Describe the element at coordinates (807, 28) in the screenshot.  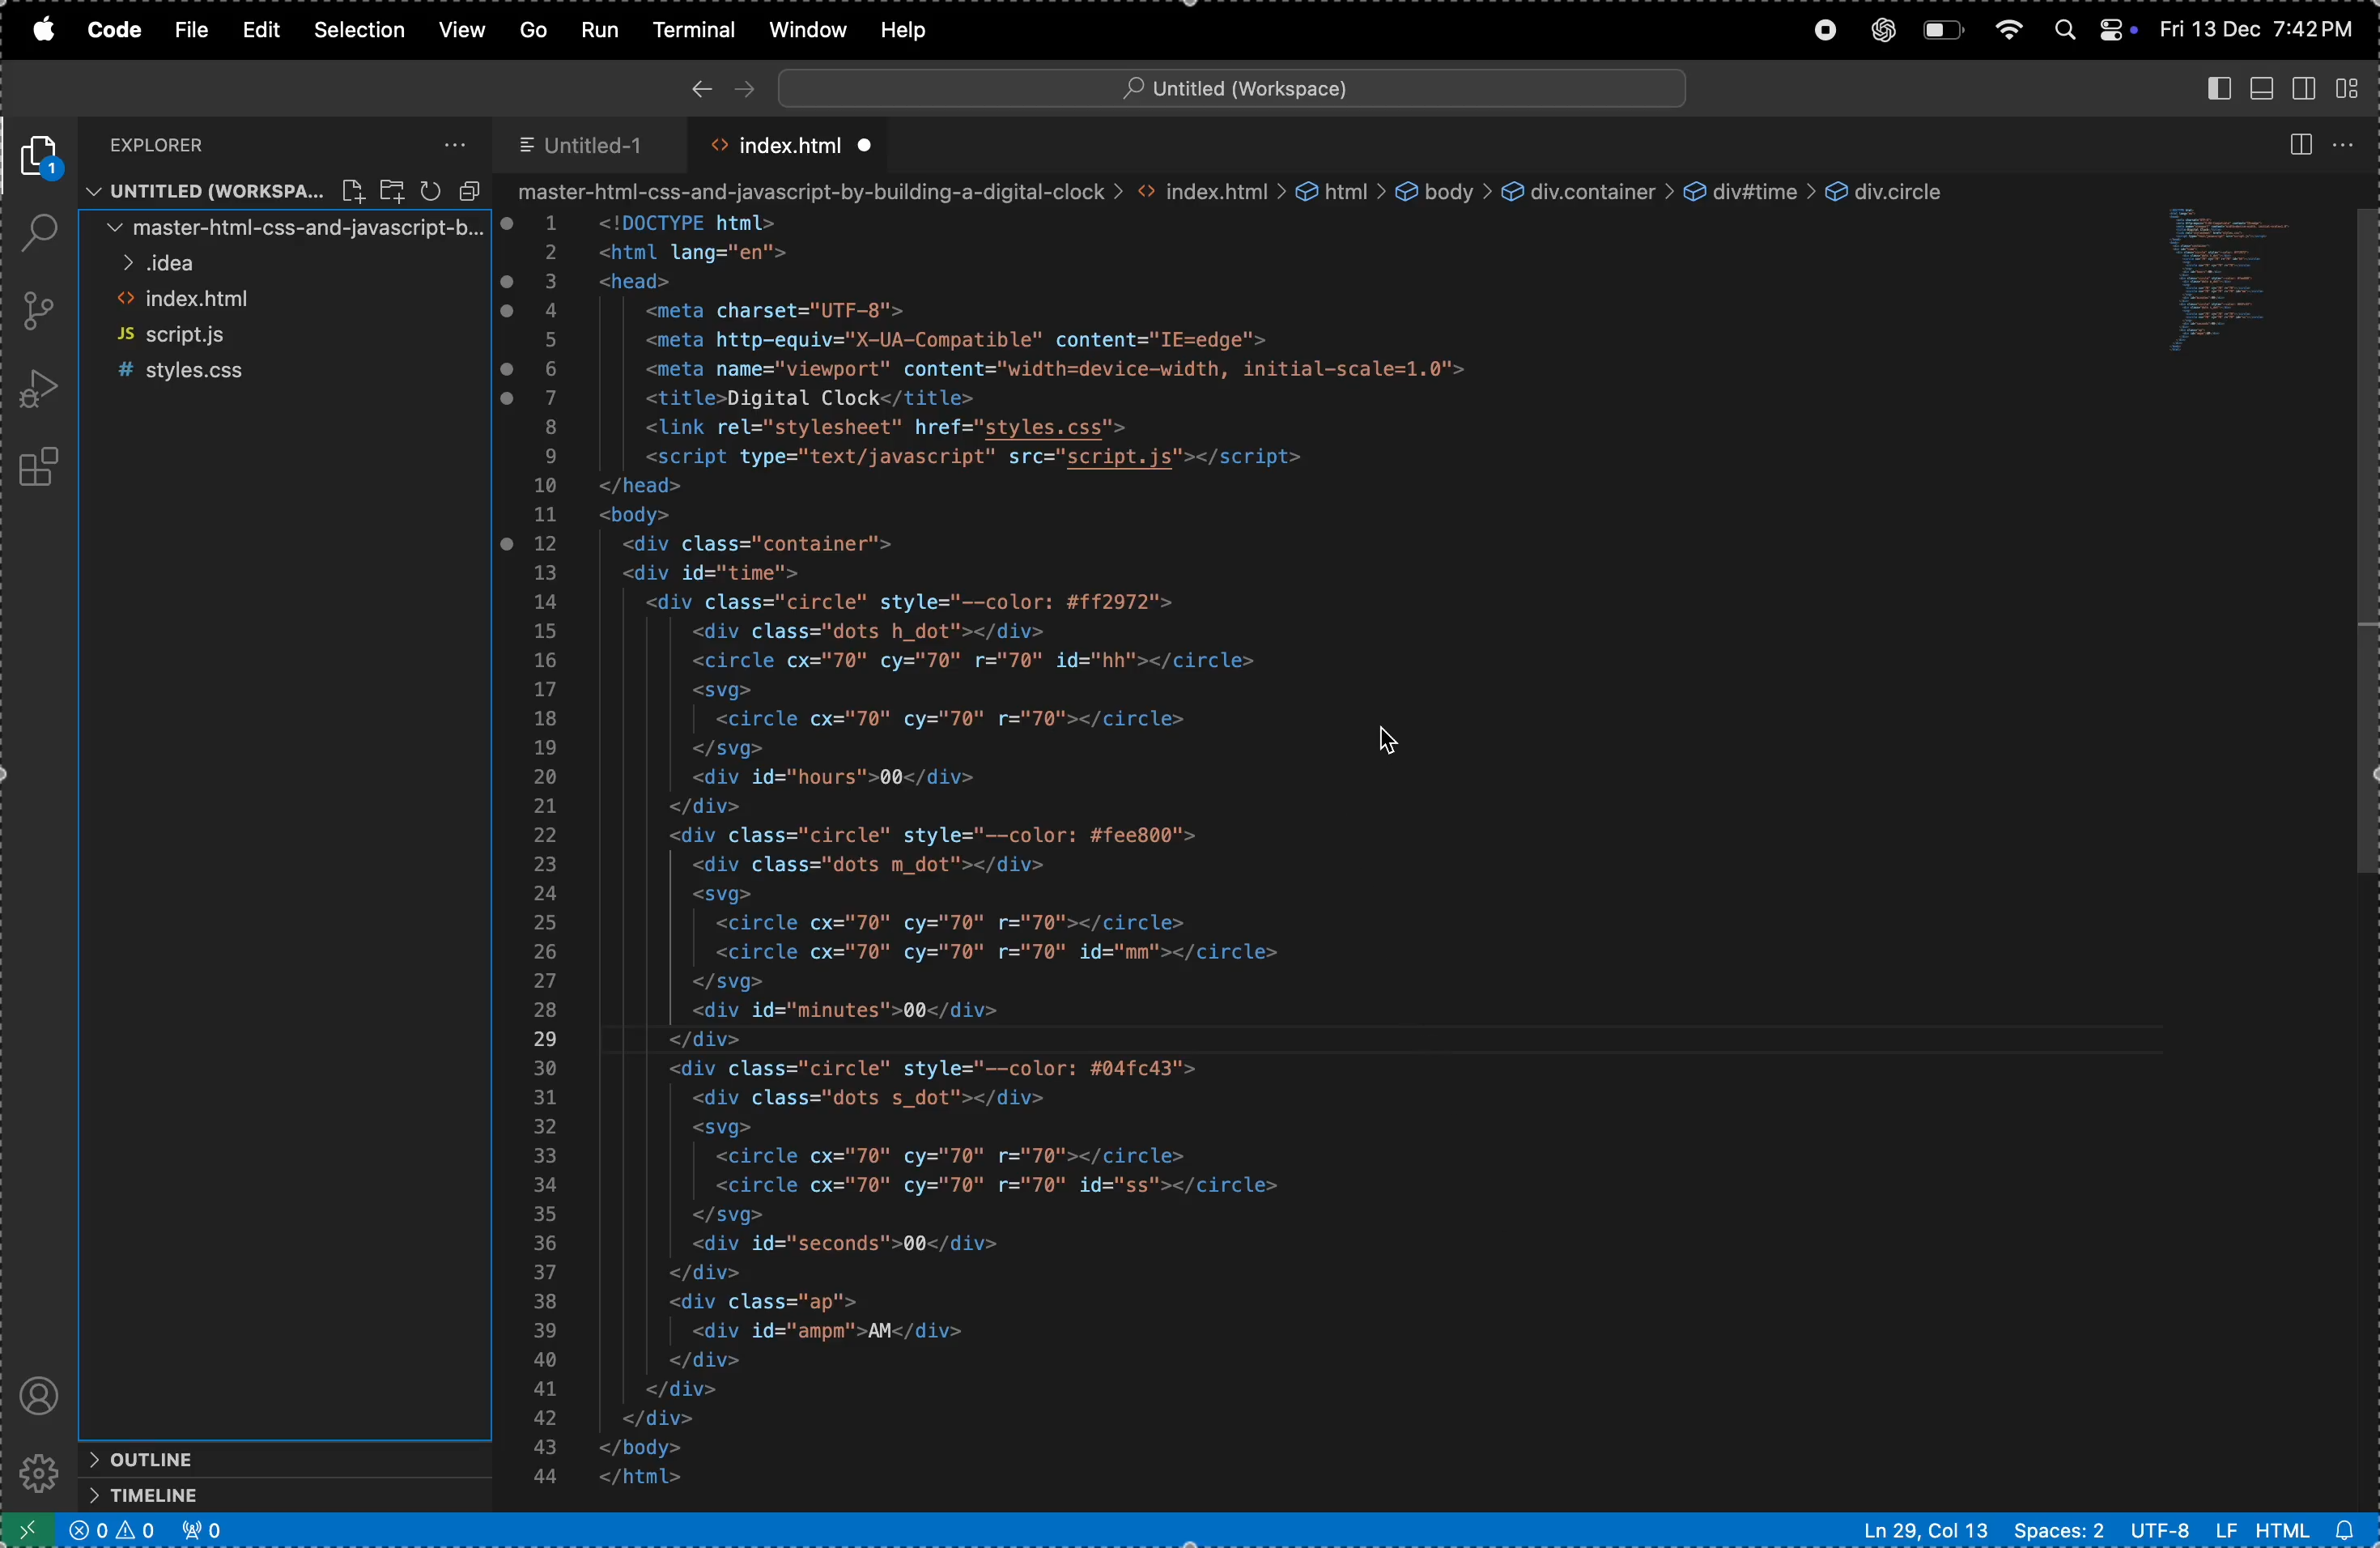
I see `window` at that location.